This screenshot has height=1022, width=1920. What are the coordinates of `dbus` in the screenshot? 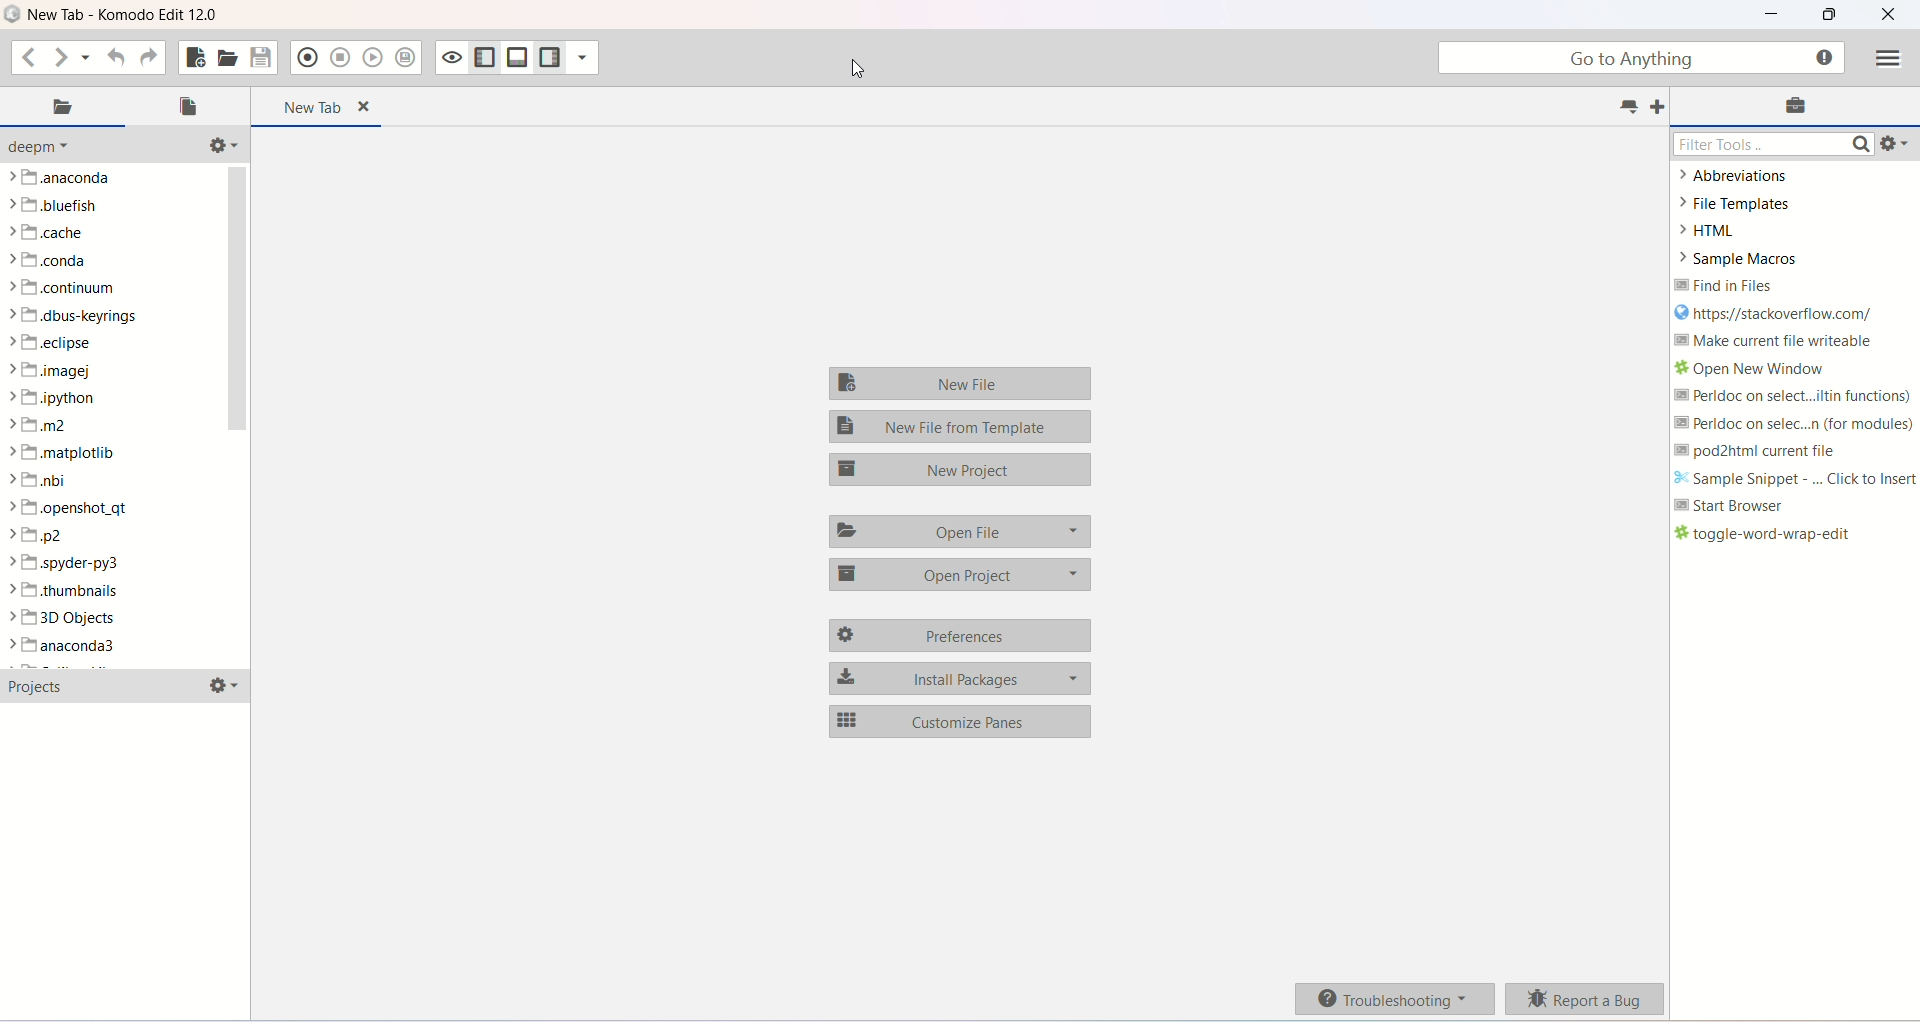 It's located at (81, 316).